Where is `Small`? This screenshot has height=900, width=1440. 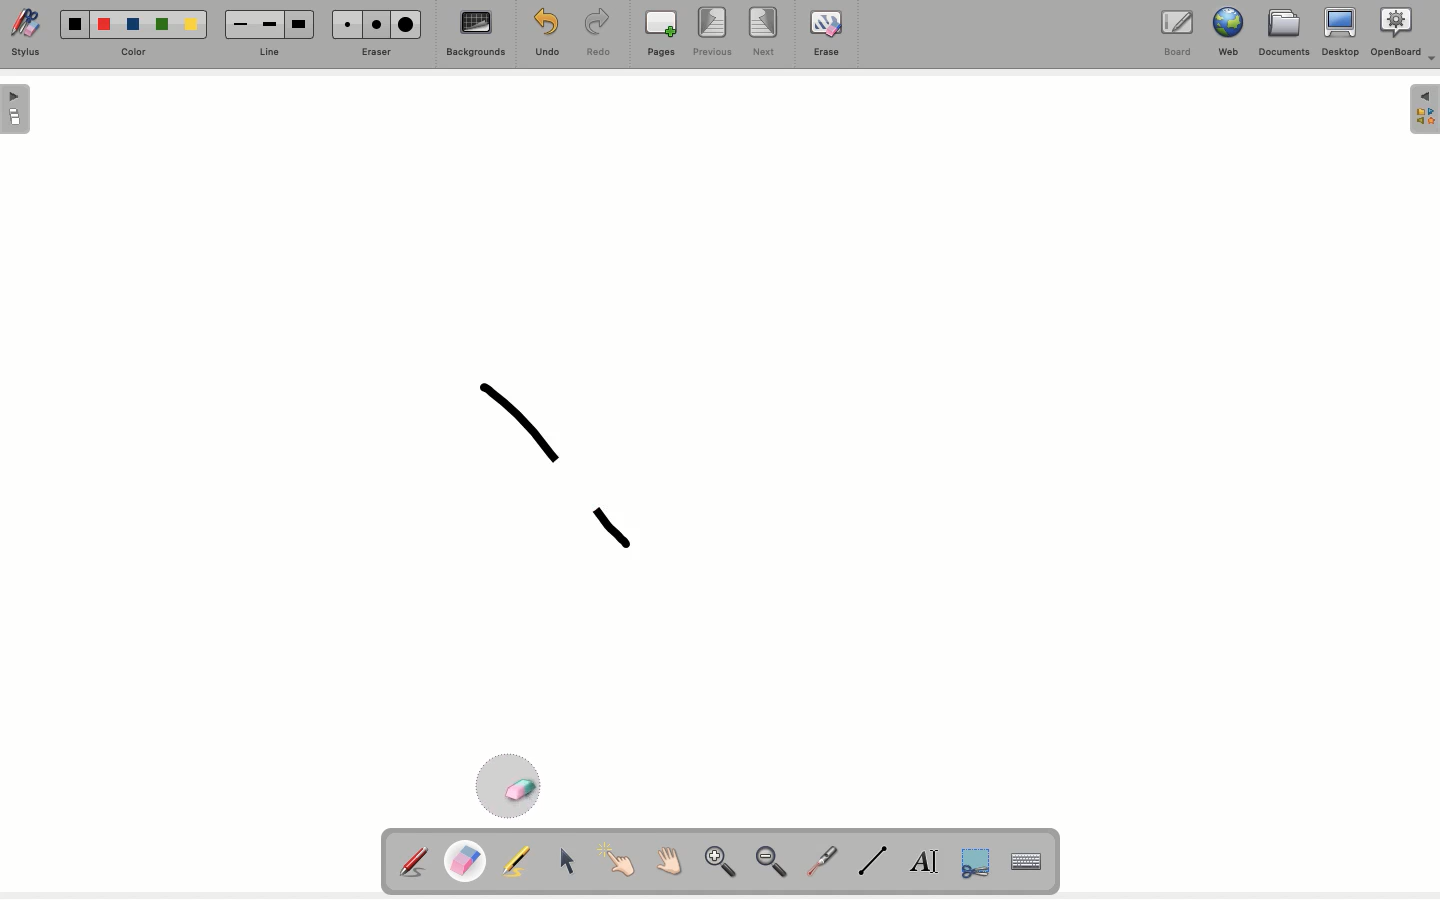 Small is located at coordinates (242, 24).